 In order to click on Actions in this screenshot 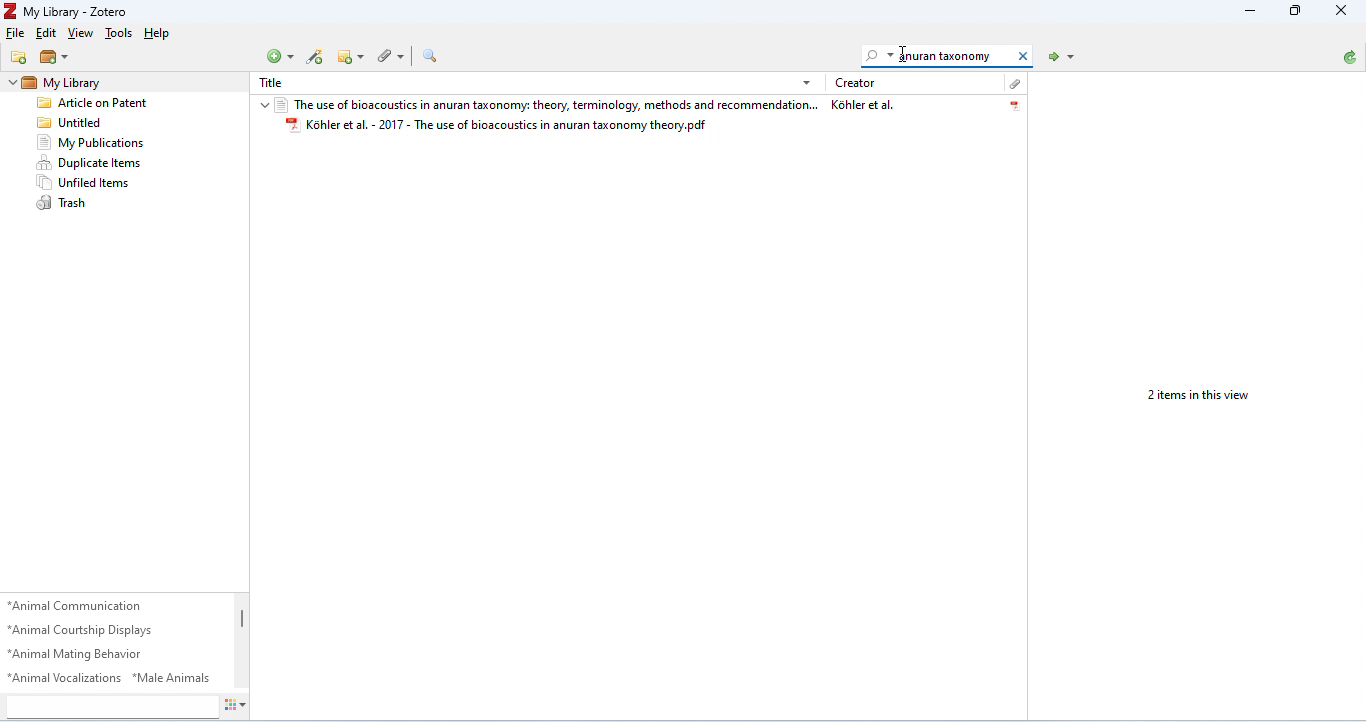, I will do `click(236, 707)`.